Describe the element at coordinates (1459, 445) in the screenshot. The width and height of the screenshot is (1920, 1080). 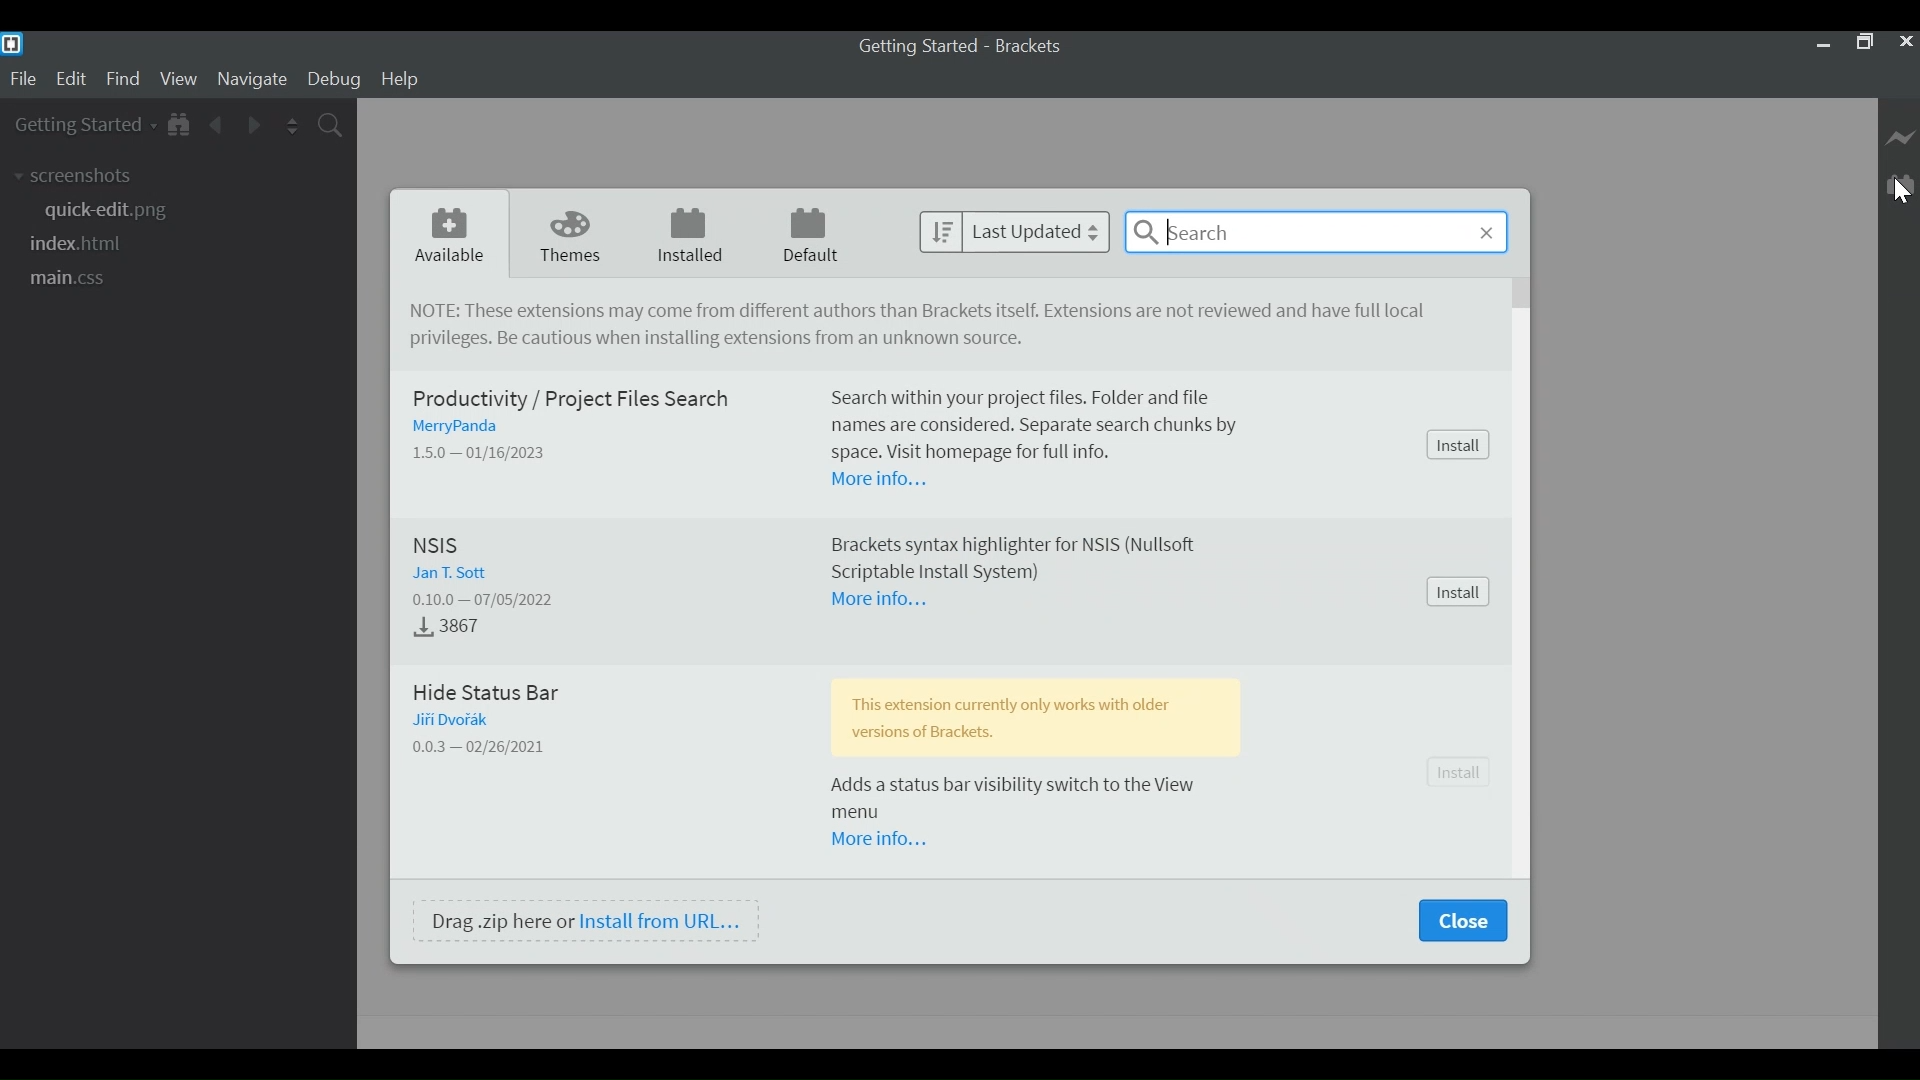
I see `Install` at that location.